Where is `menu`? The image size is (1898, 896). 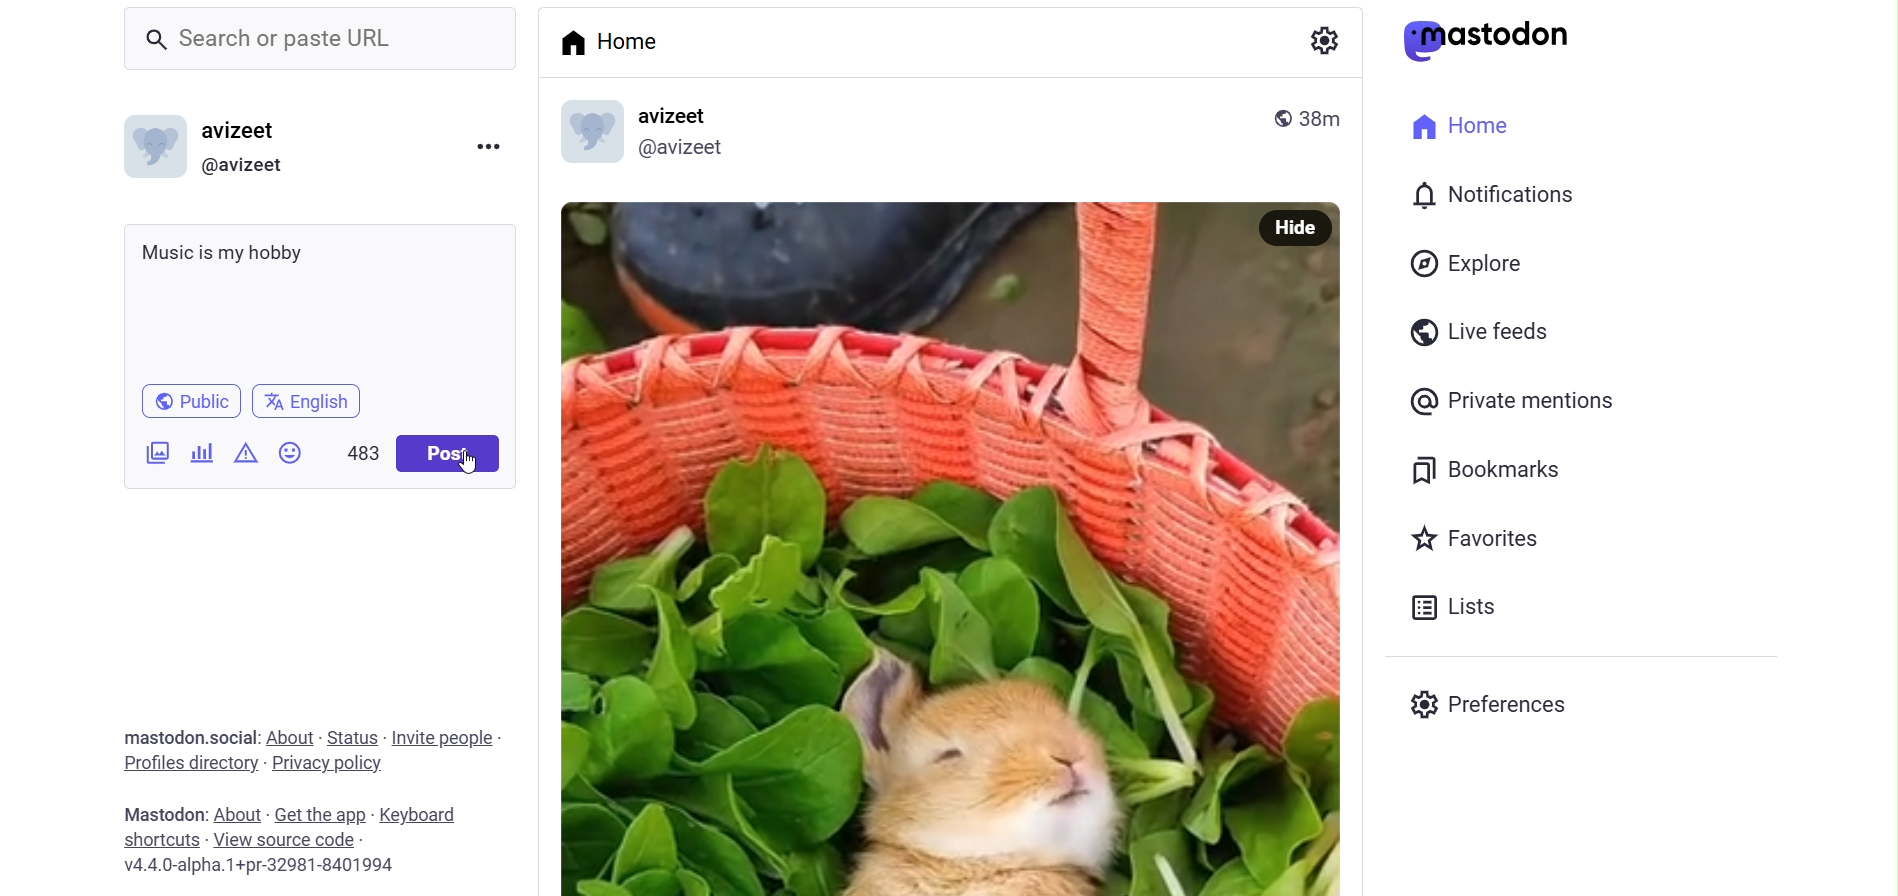 menu is located at coordinates (487, 148).